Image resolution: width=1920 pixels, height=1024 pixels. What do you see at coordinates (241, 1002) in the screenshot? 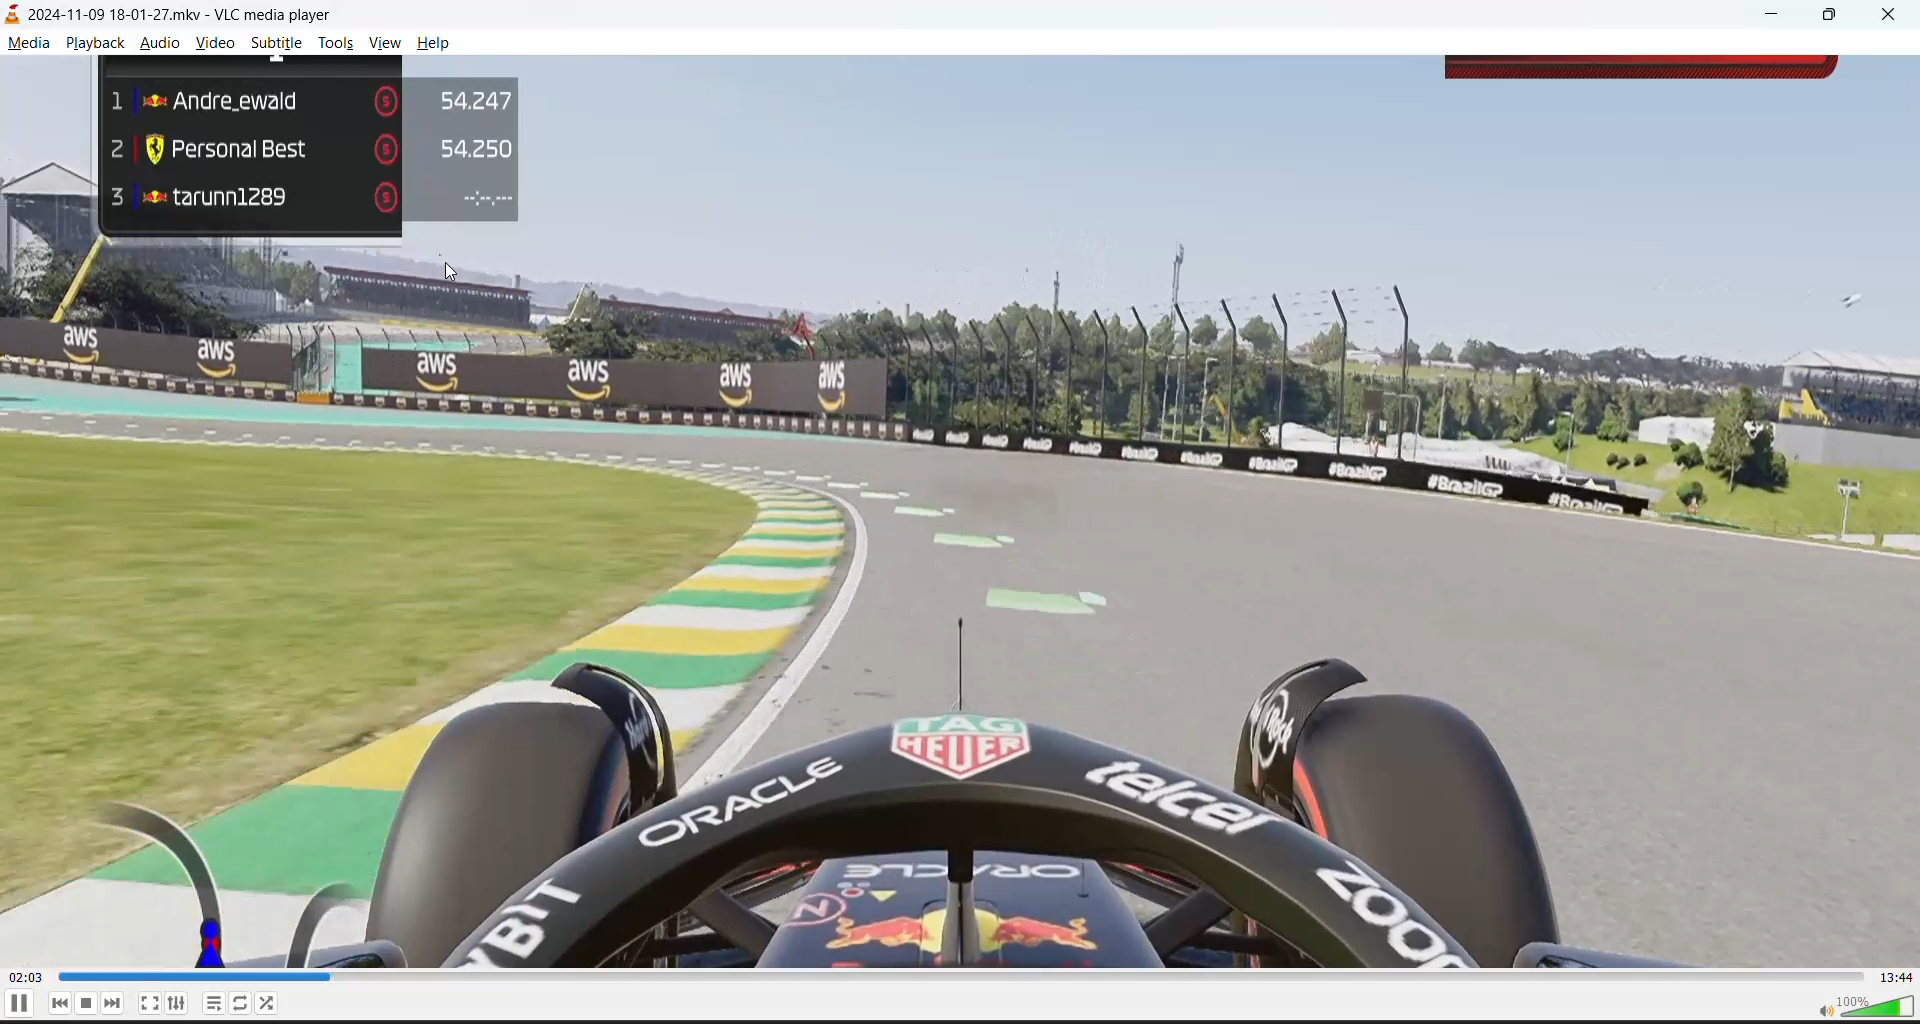
I see `toggle loop` at bounding box center [241, 1002].